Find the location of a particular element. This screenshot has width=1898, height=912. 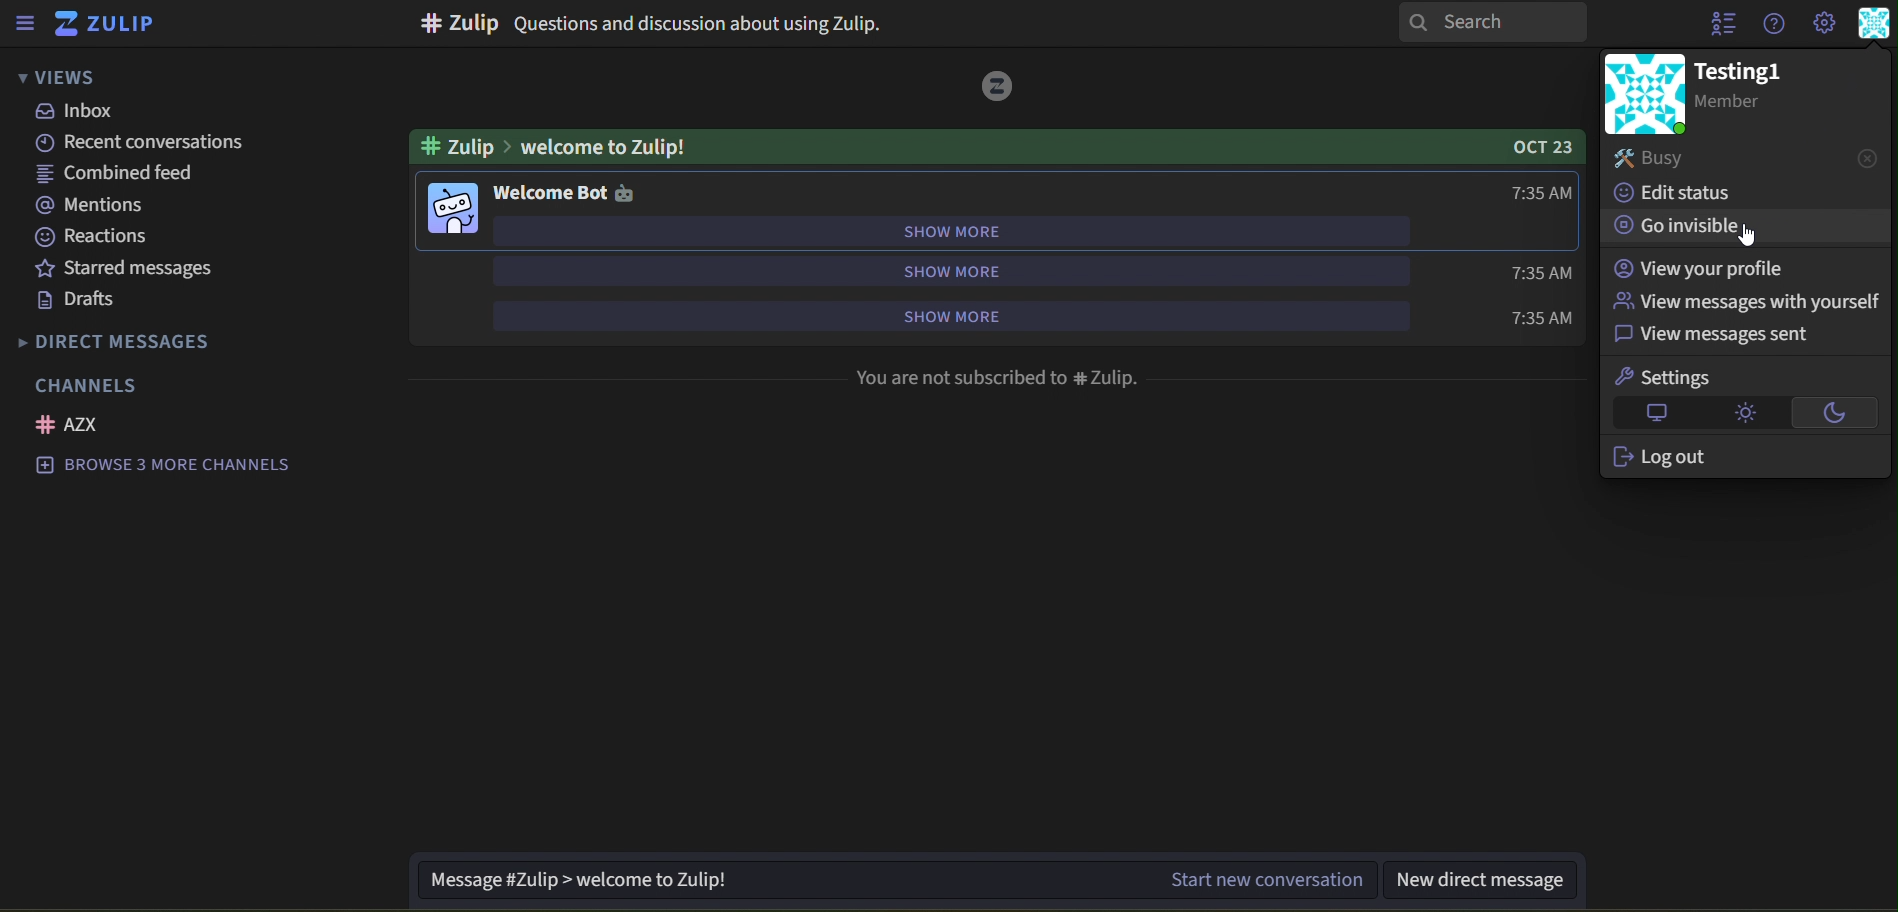

drafts is located at coordinates (78, 300).